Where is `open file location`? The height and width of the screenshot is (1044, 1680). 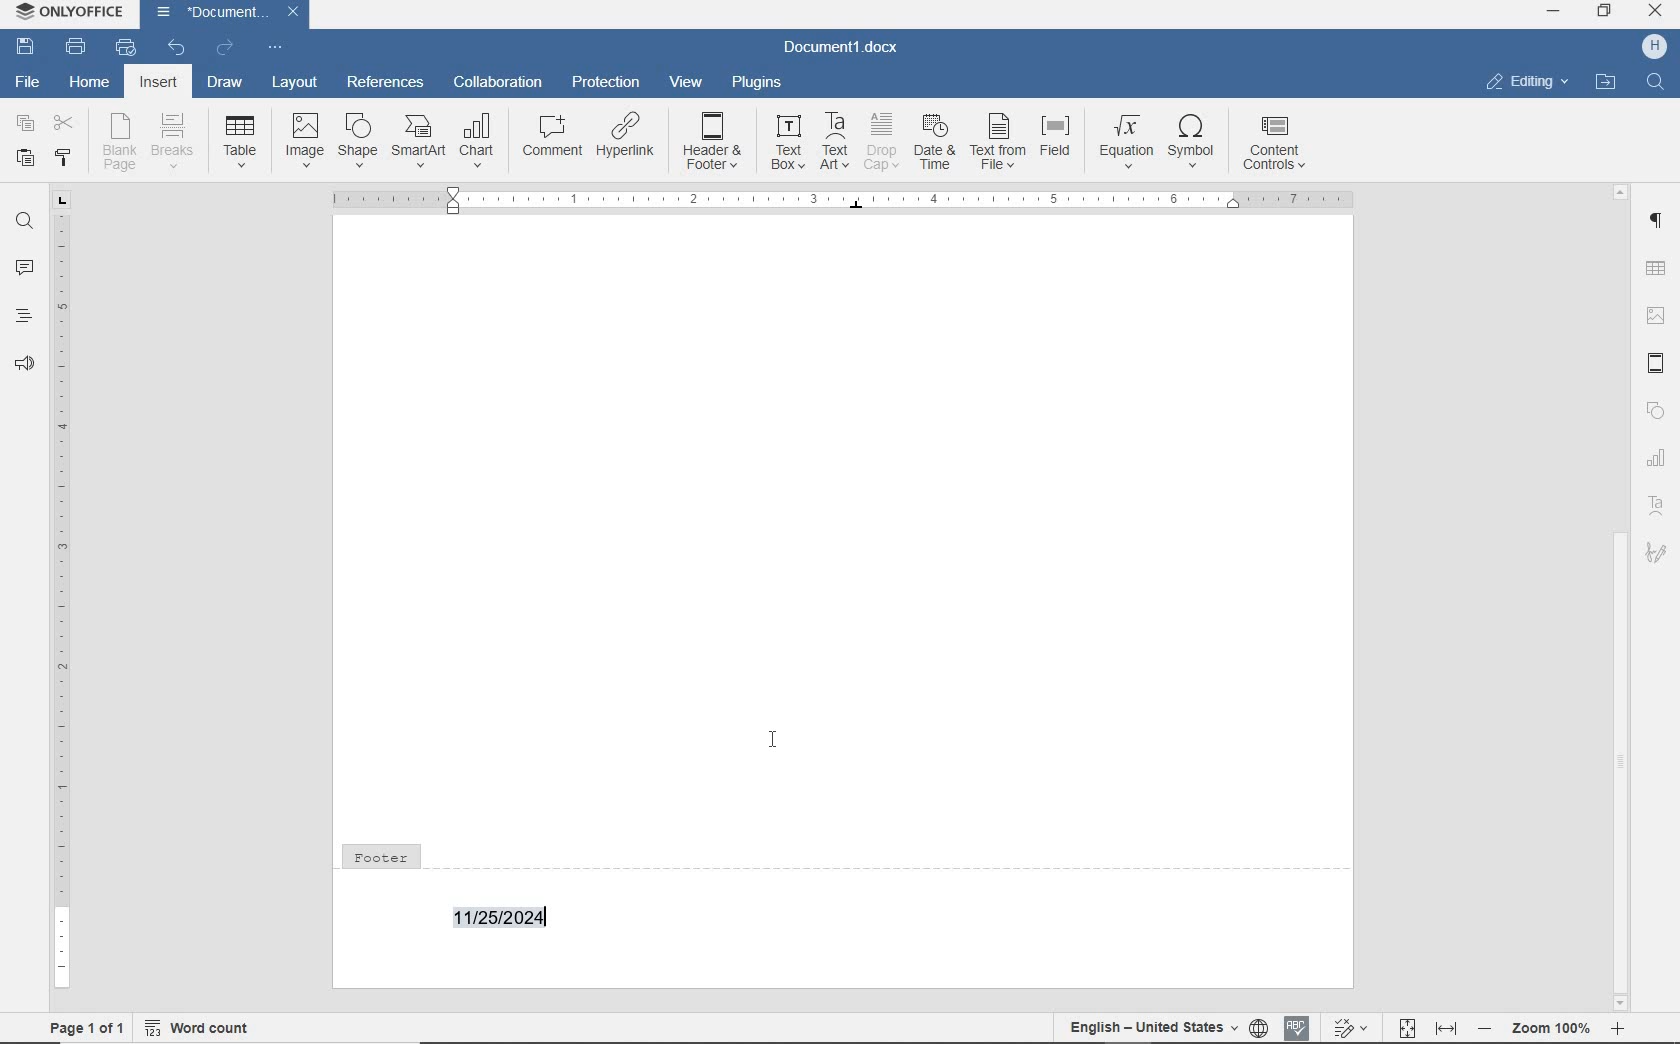
open file location is located at coordinates (1608, 82).